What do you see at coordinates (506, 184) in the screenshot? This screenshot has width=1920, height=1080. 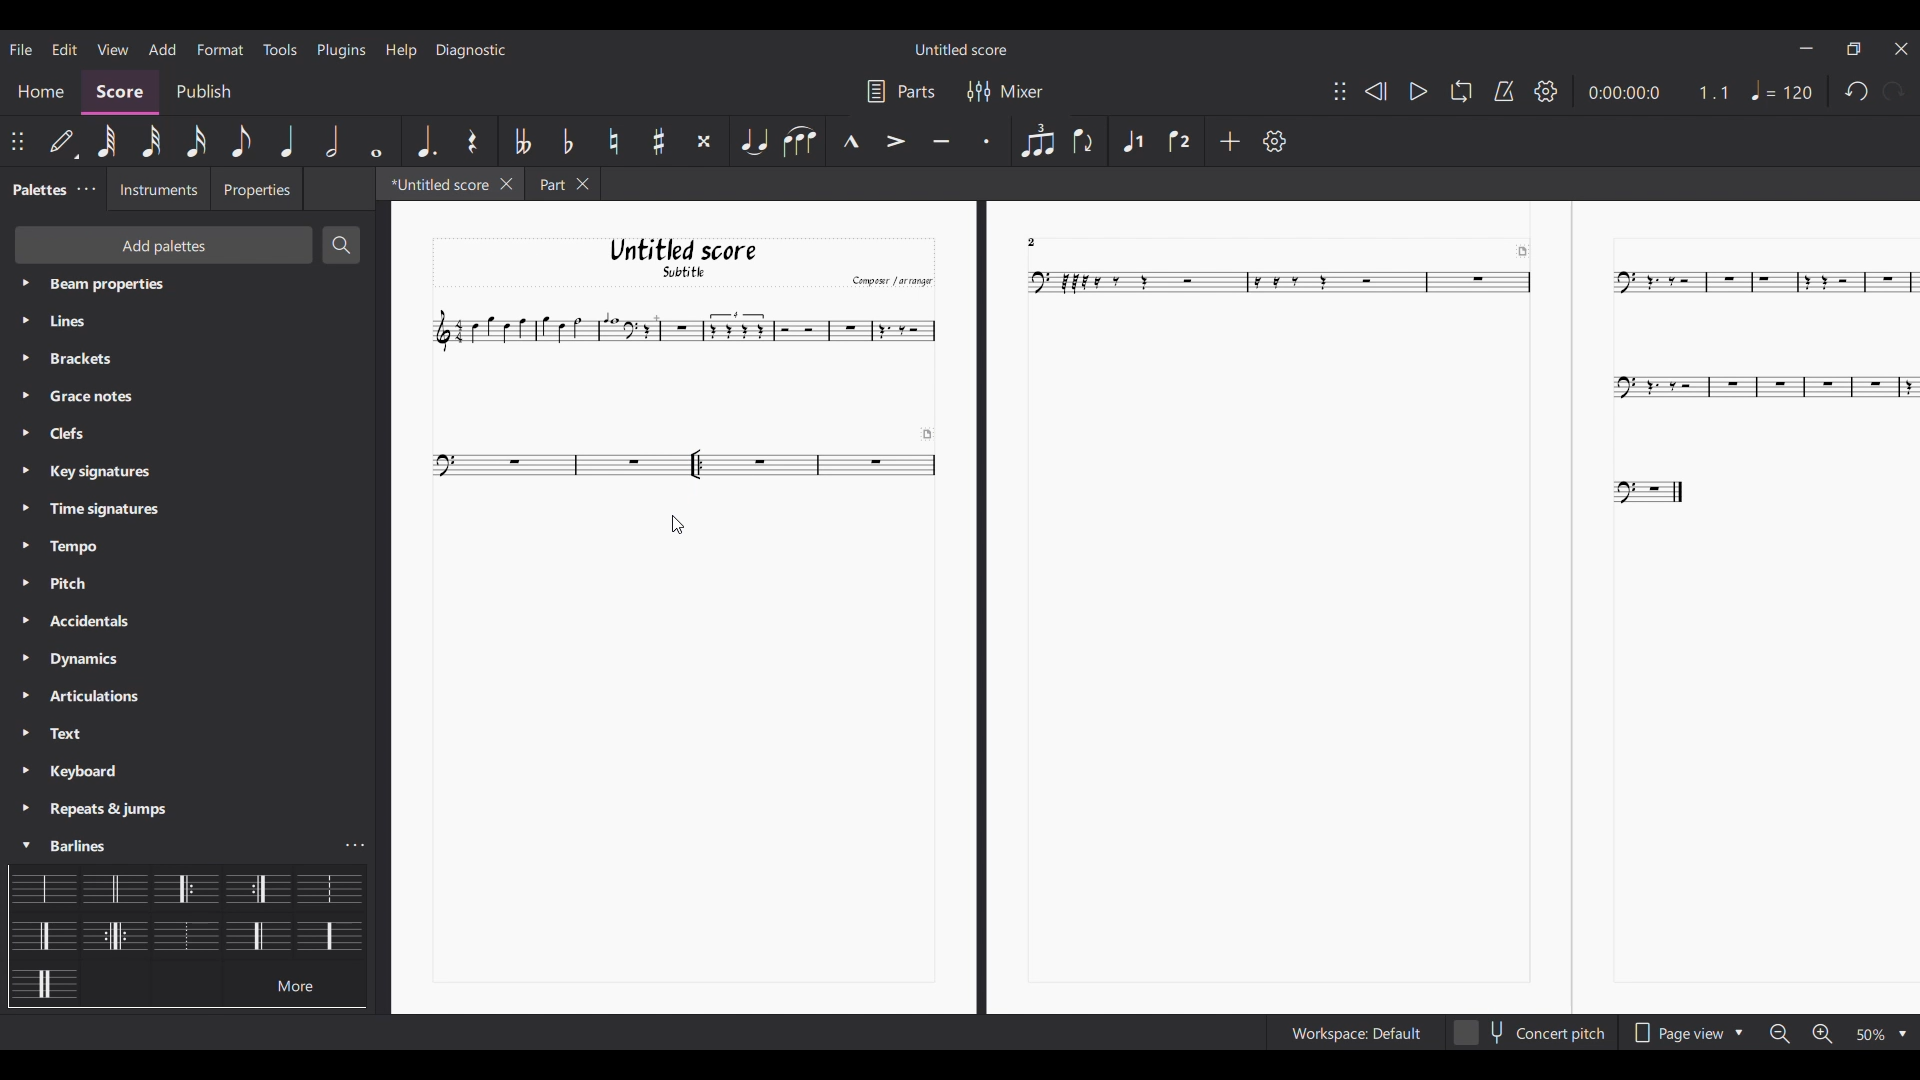 I see `Close current tab` at bounding box center [506, 184].